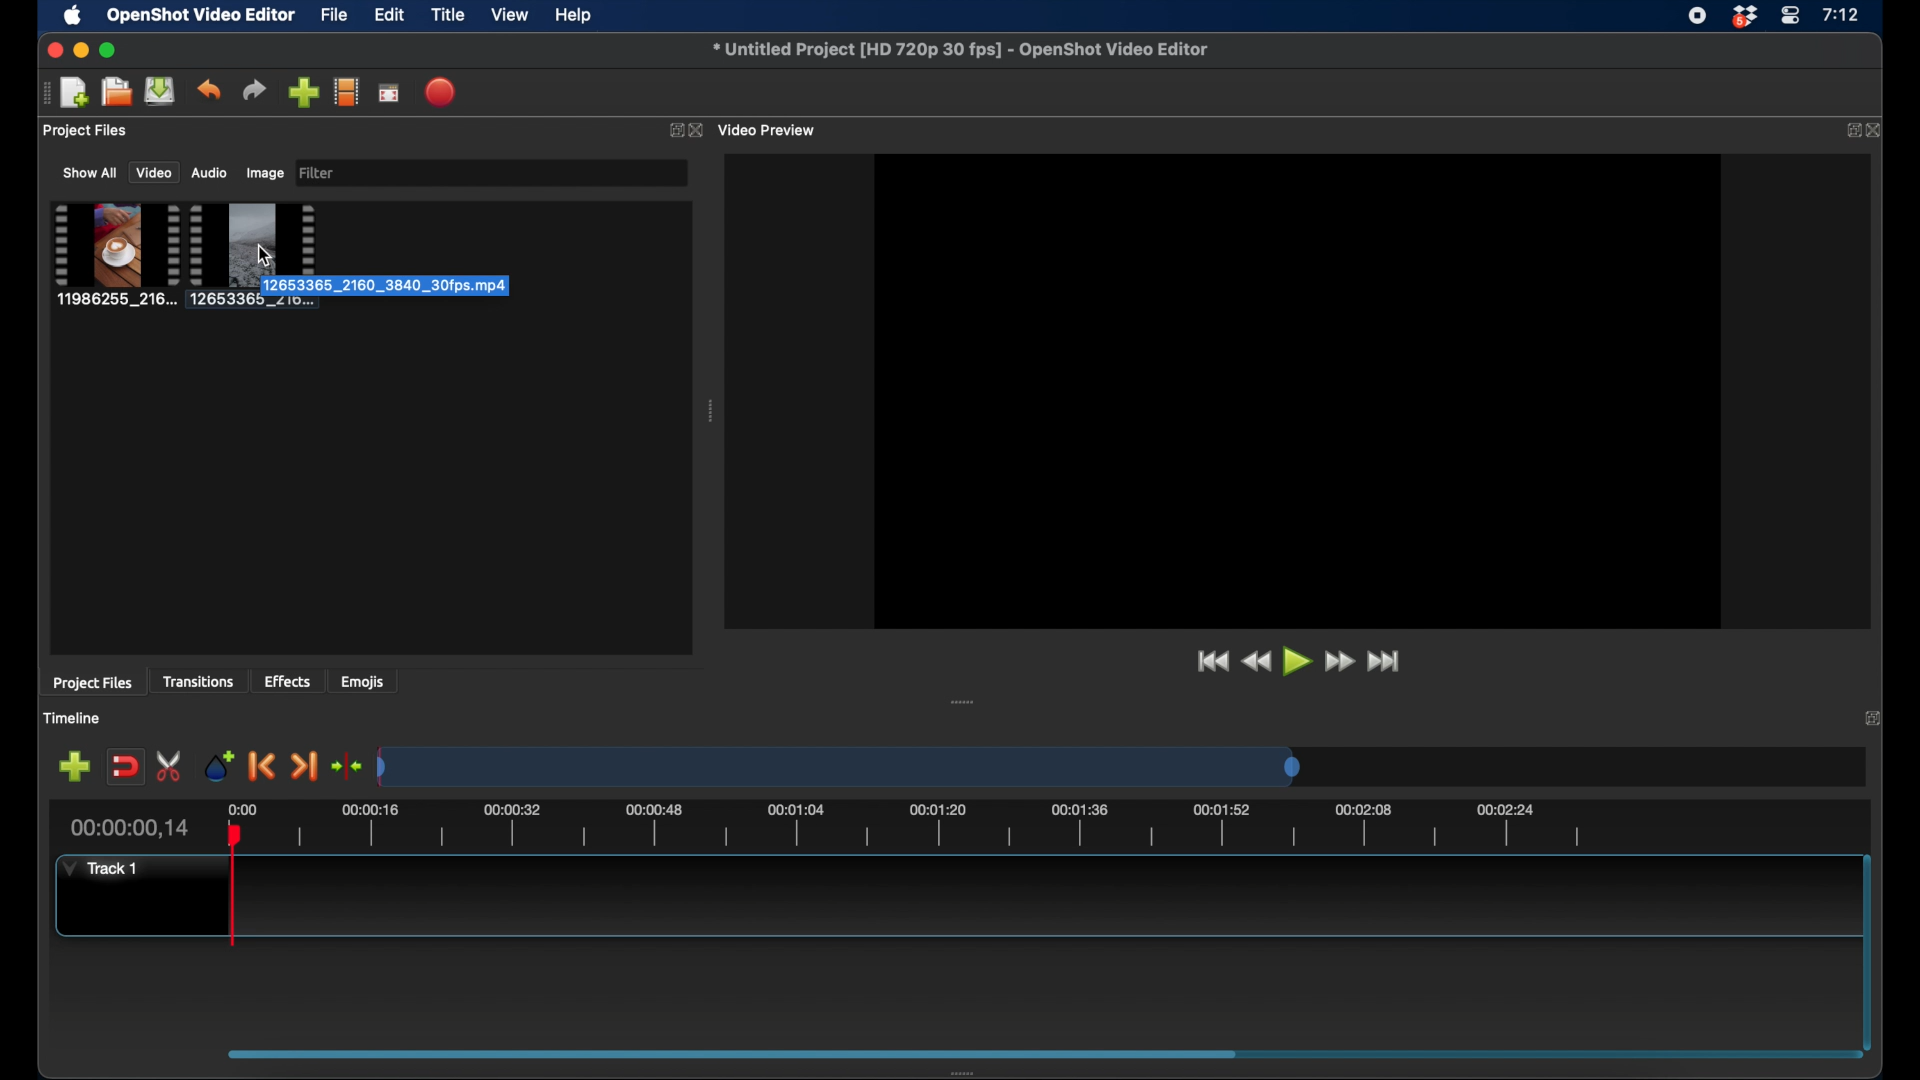 This screenshot has height=1080, width=1920. What do you see at coordinates (1872, 717) in the screenshot?
I see `expand` at bounding box center [1872, 717].